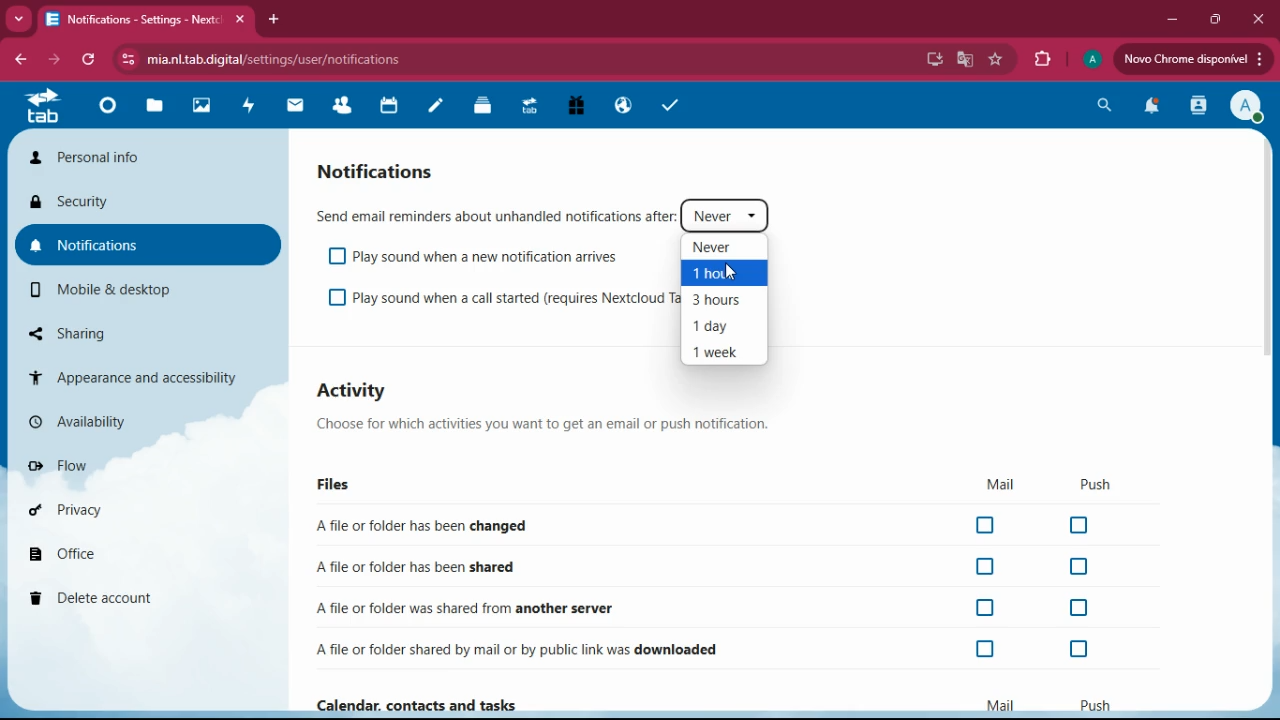 The height and width of the screenshot is (720, 1280). What do you see at coordinates (90, 60) in the screenshot?
I see `refresh` at bounding box center [90, 60].